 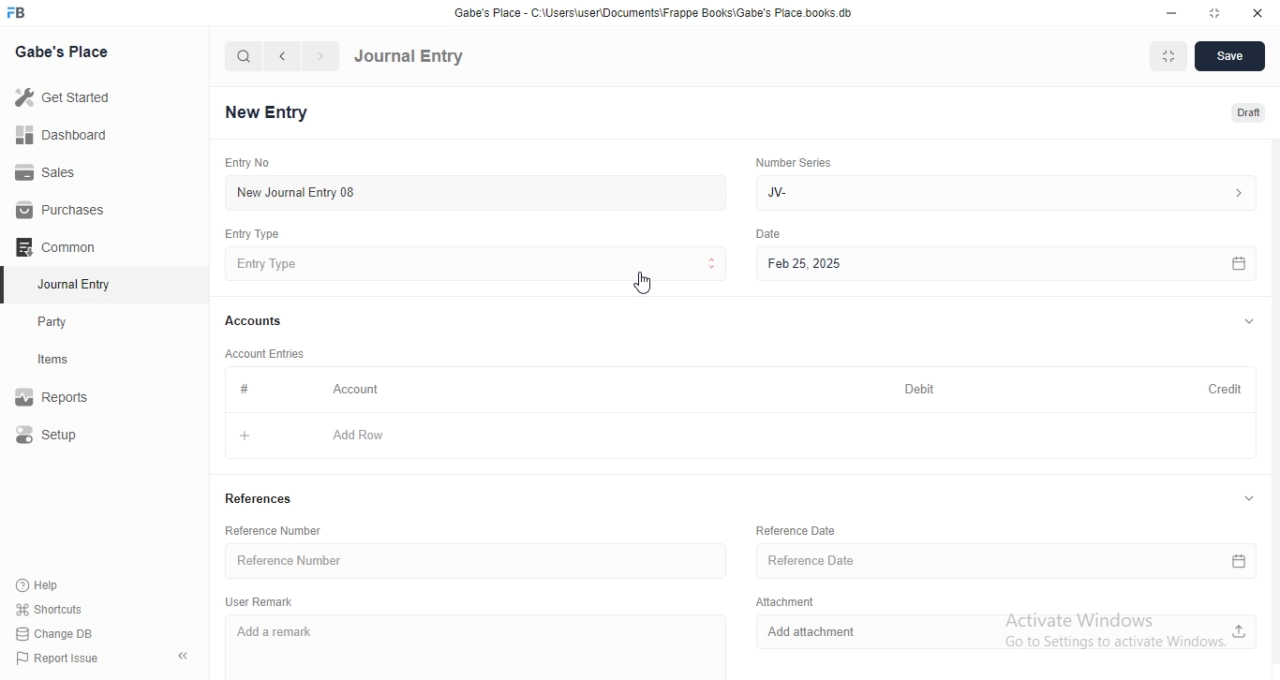 What do you see at coordinates (61, 138) in the screenshot?
I see `Dashboard` at bounding box center [61, 138].